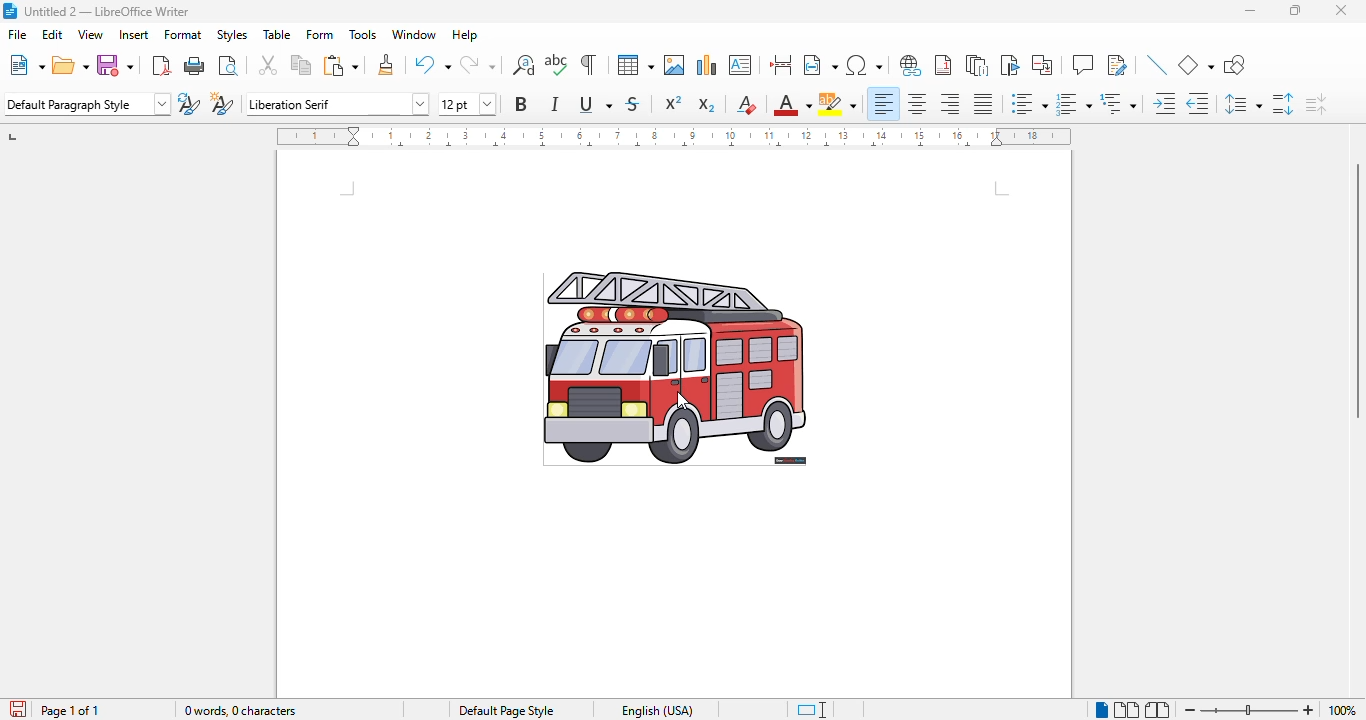 The height and width of the screenshot is (720, 1366). What do you see at coordinates (978, 64) in the screenshot?
I see `insert endnote` at bounding box center [978, 64].